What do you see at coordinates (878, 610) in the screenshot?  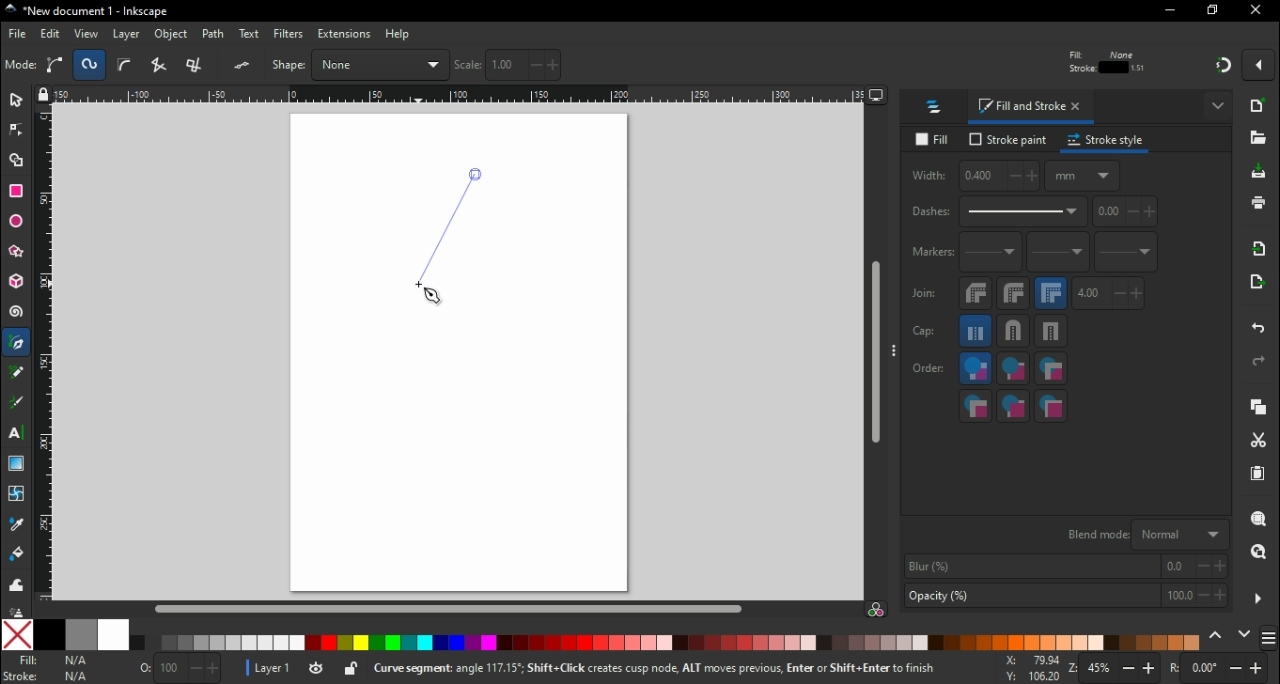 I see `color manager mode` at bounding box center [878, 610].